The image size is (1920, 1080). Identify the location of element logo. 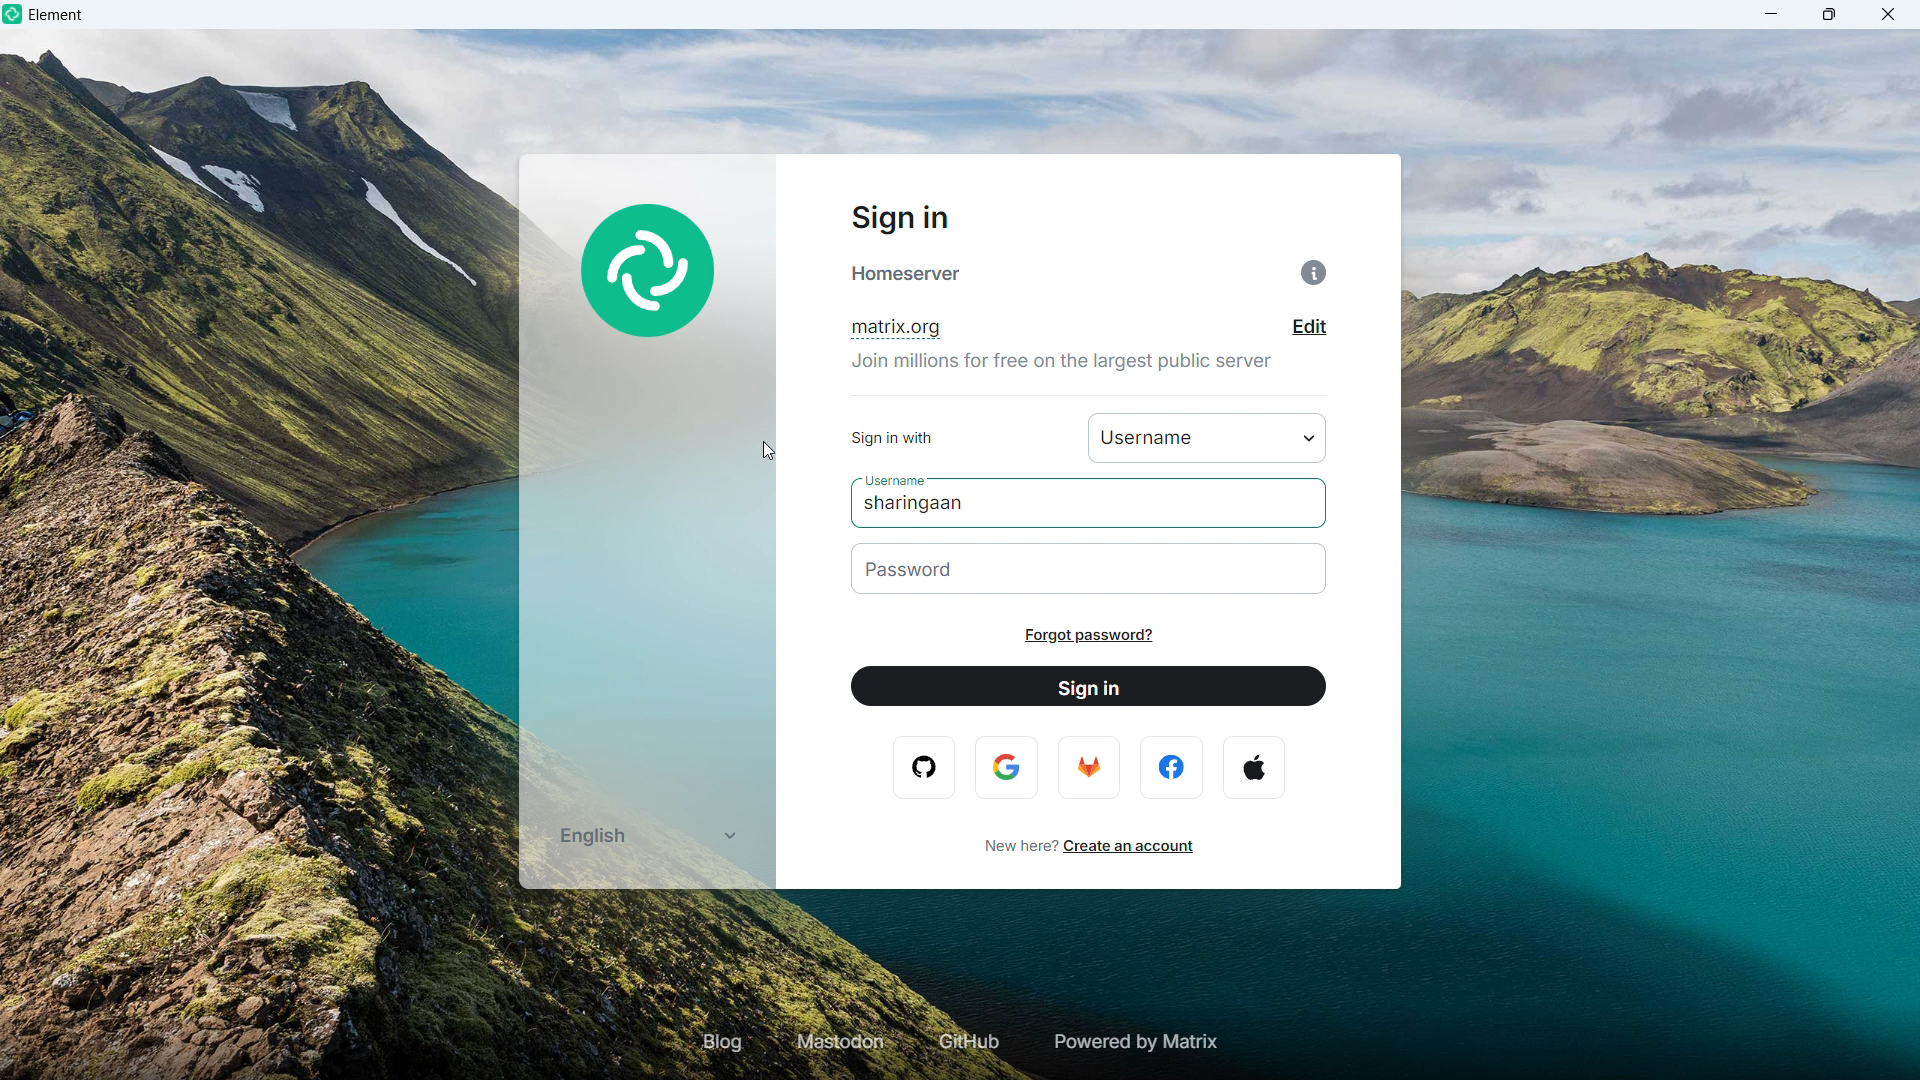
(15, 15).